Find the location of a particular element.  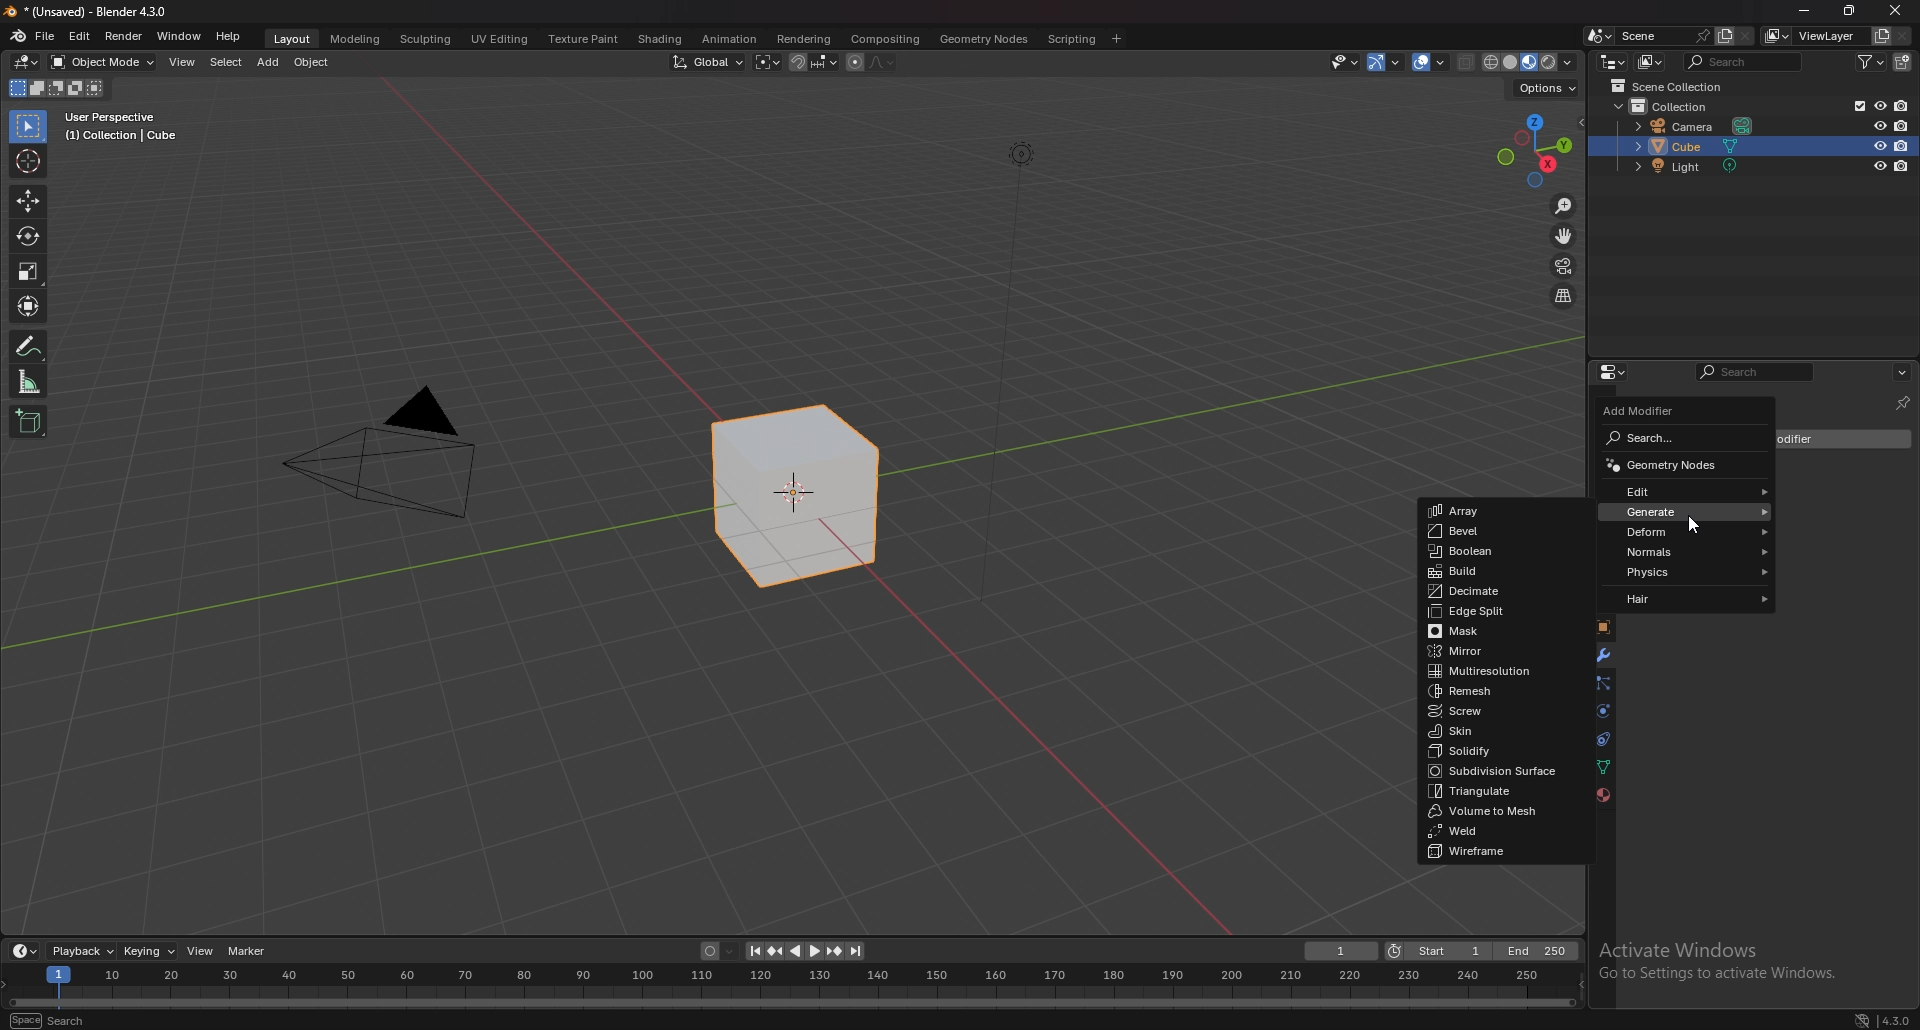

close is located at coordinates (1897, 10).